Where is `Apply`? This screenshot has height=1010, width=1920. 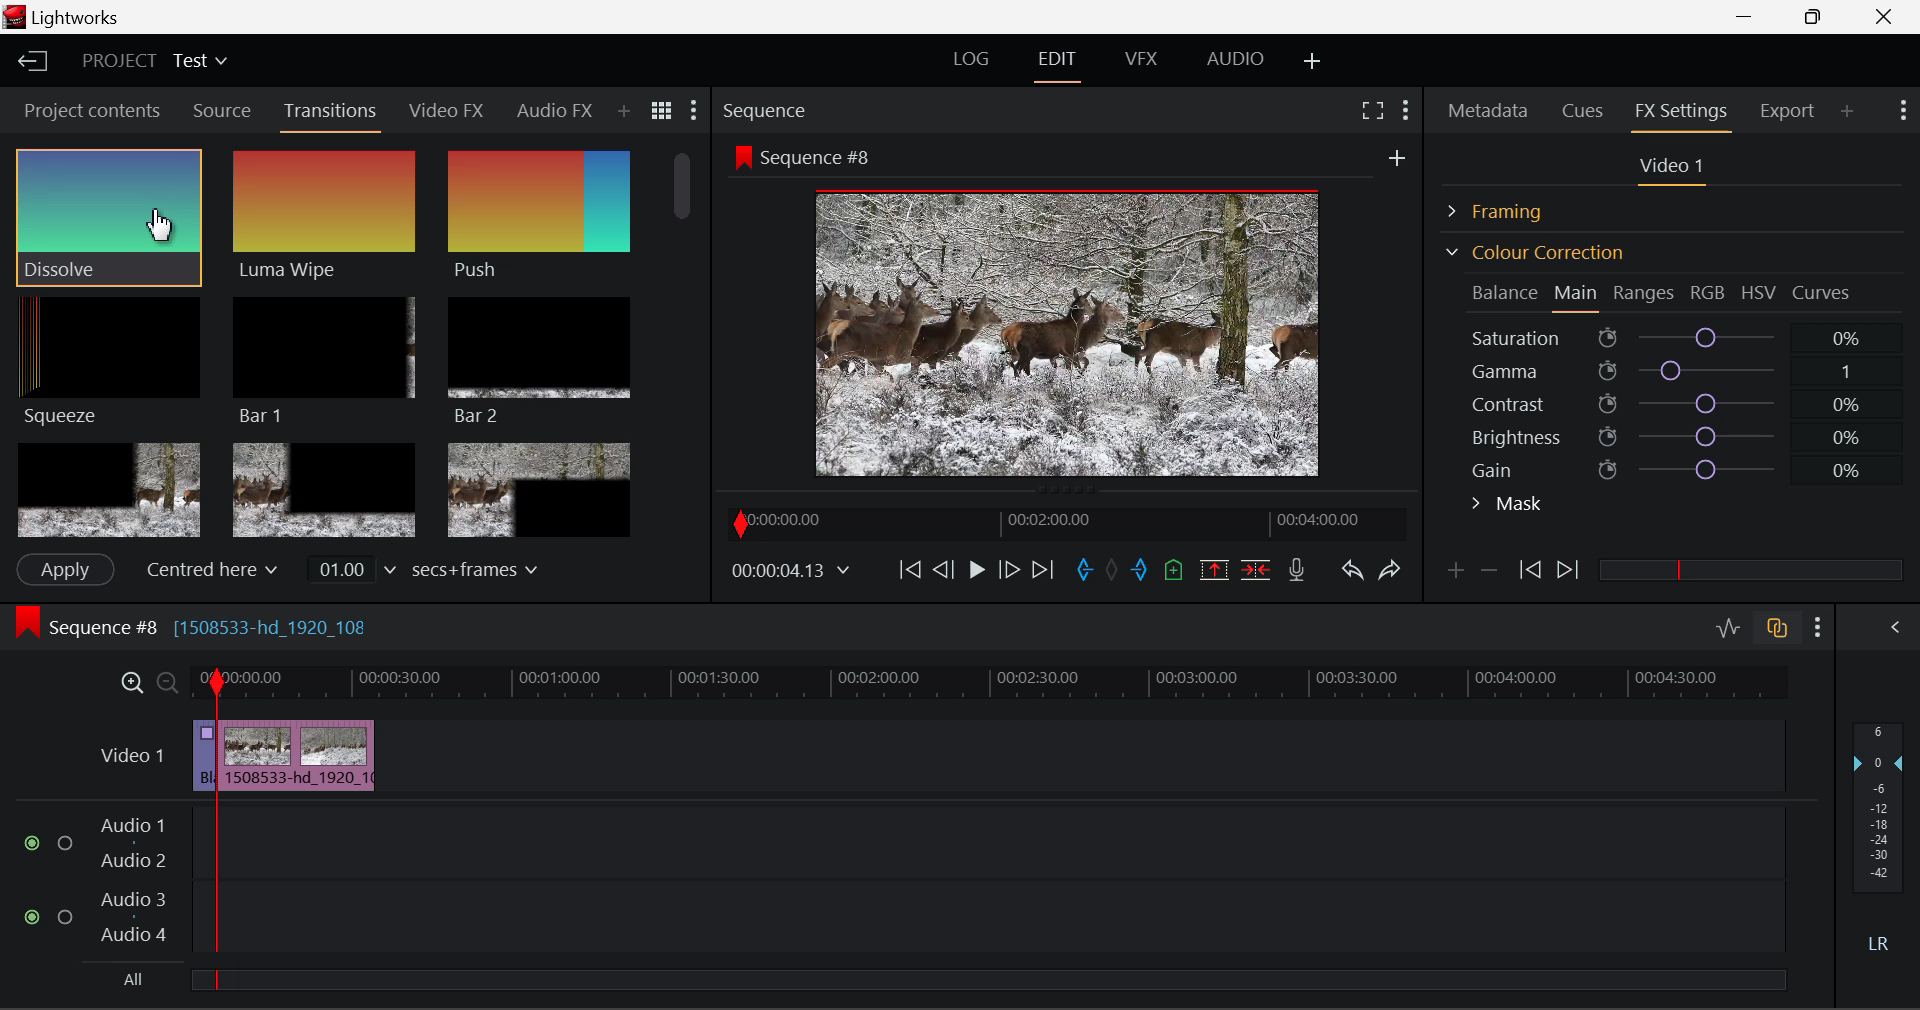
Apply is located at coordinates (64, 569).